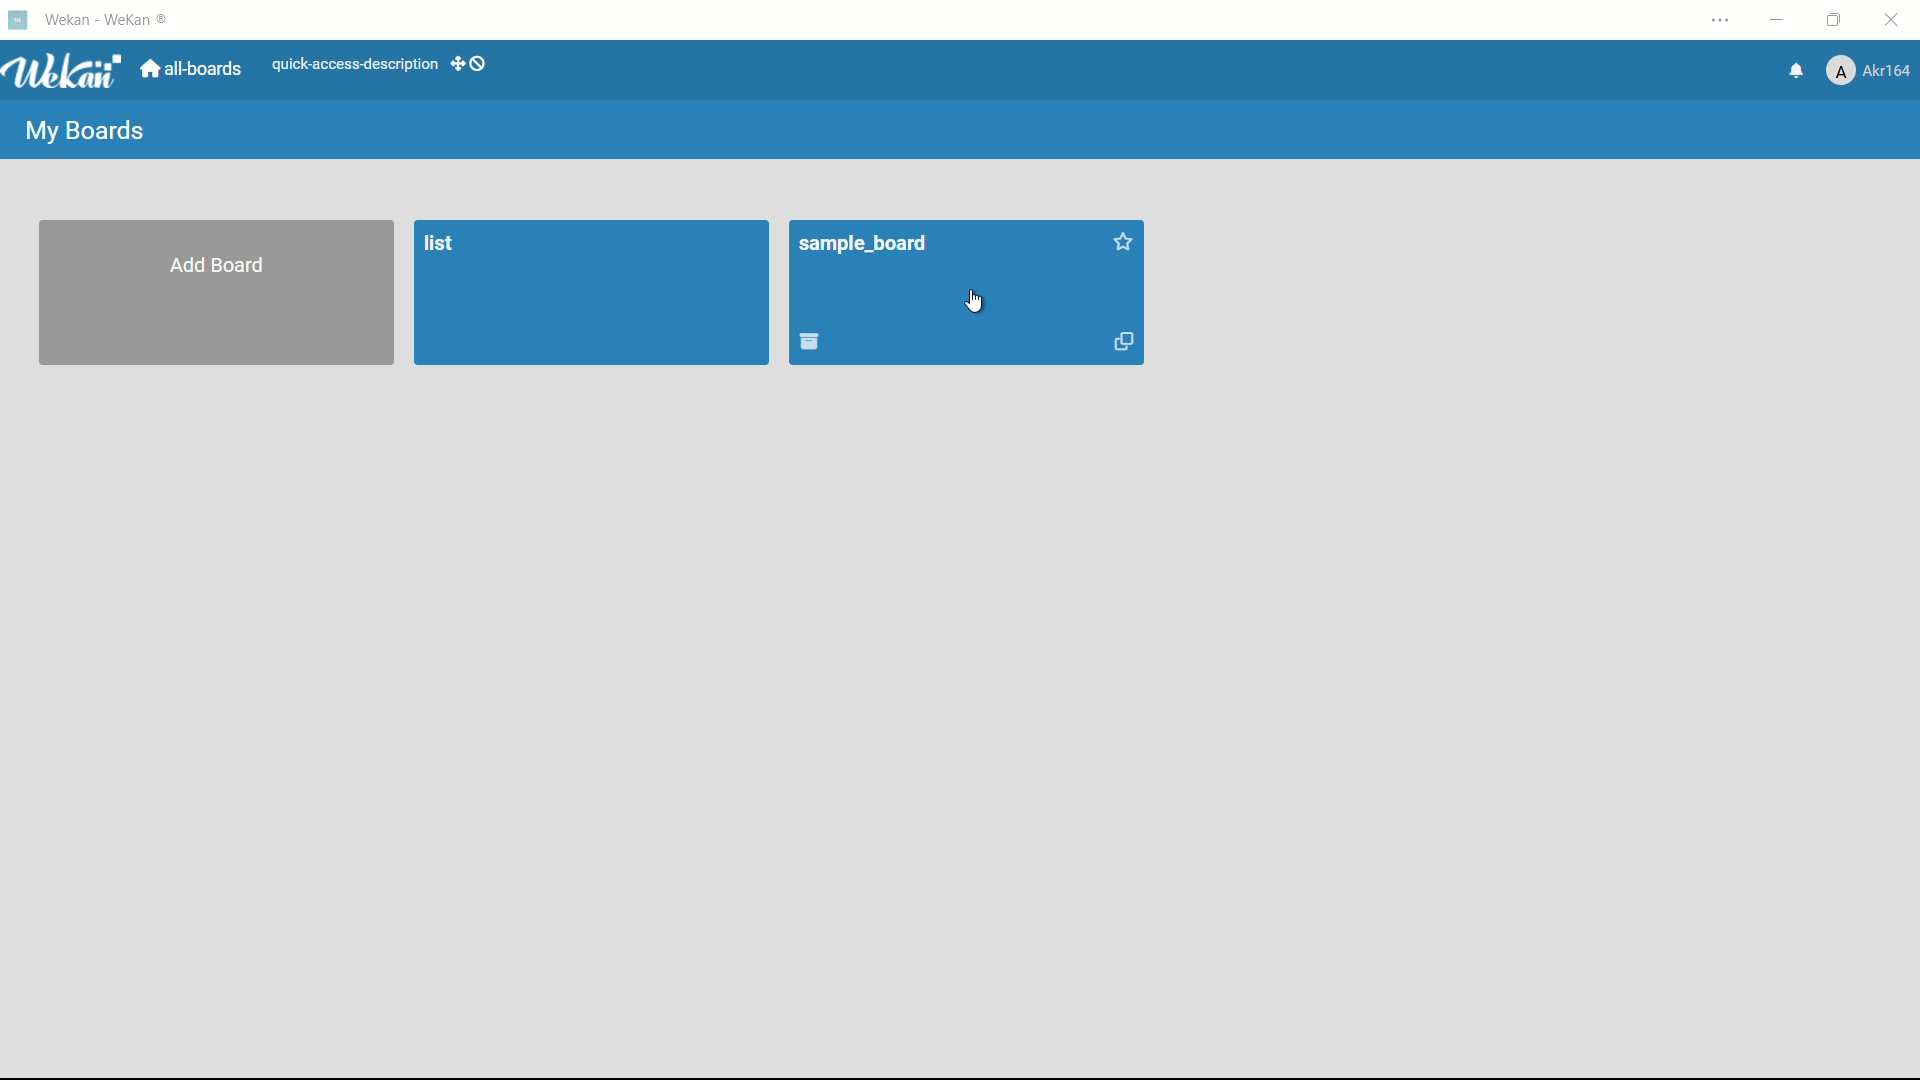 The image size is (1920, 1080). Describe the element at coordinates (65, 72) in the screenshot. I see `app logo` at that location.